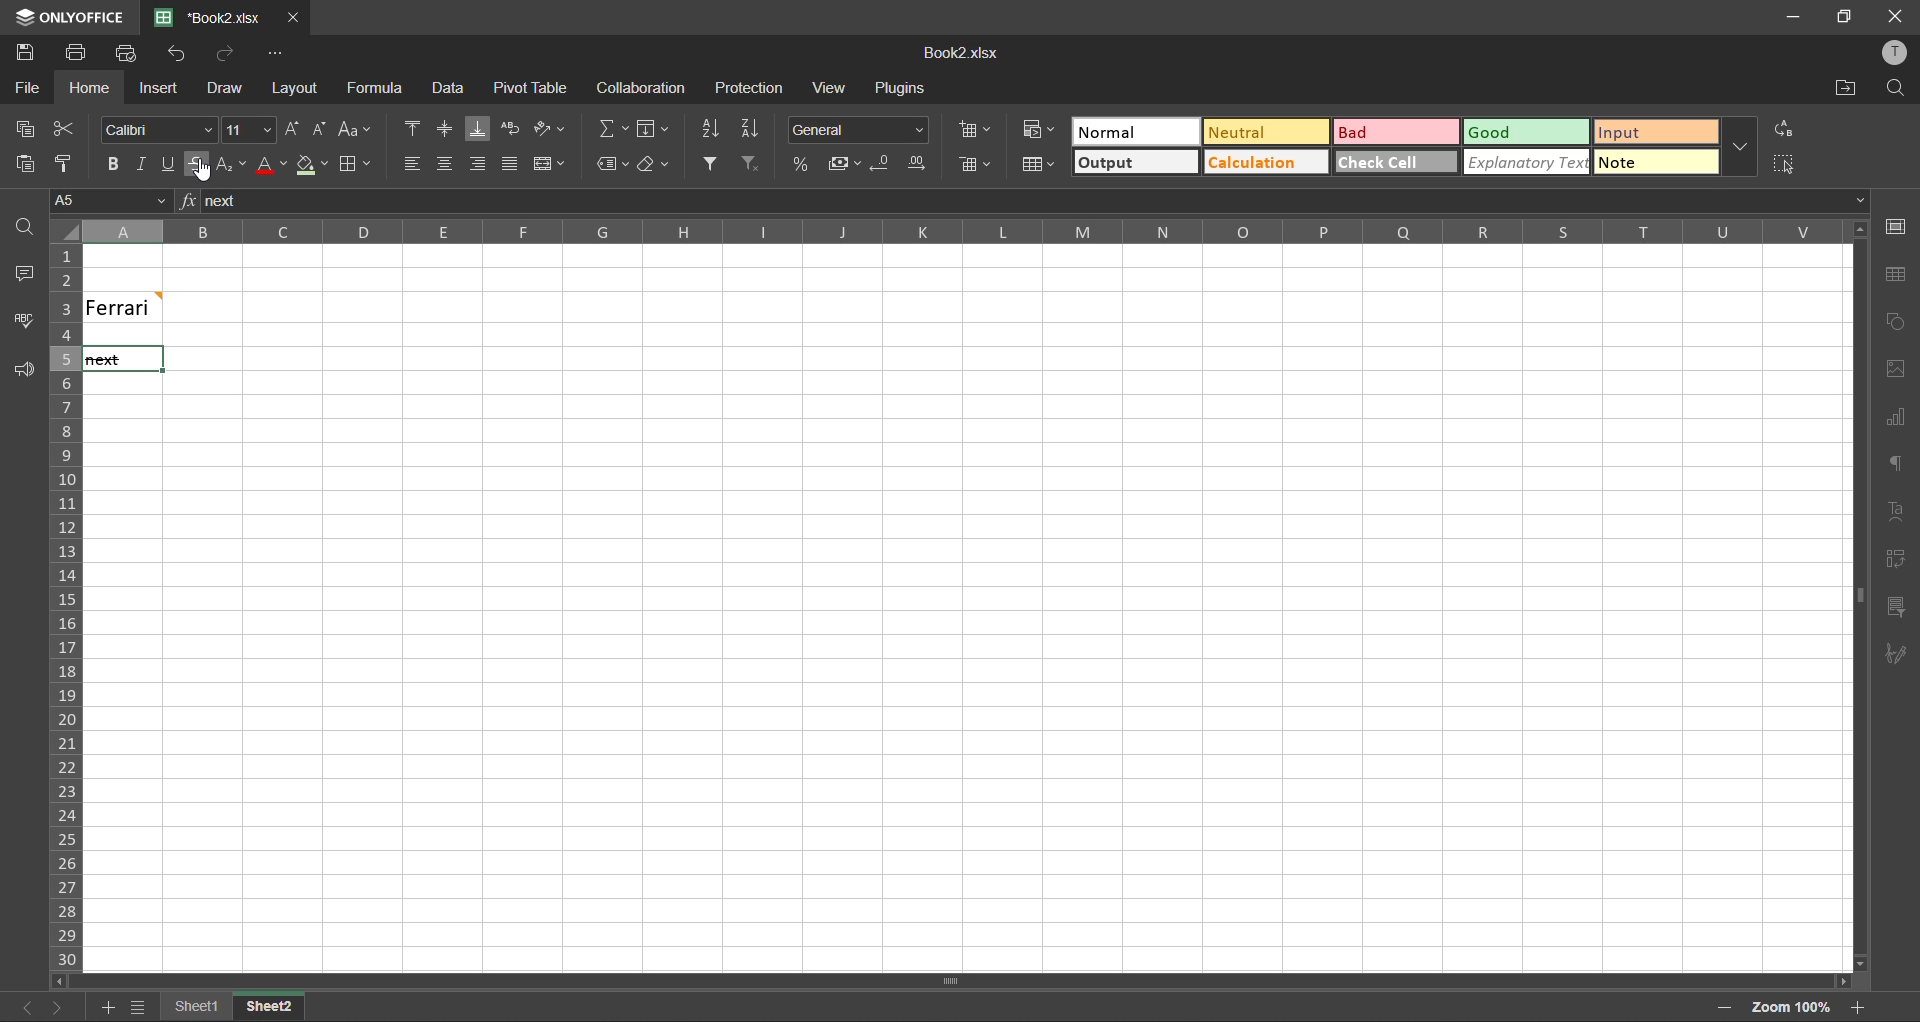  What do you see at coordinates (446, 129) in the screenshot?
I see `align middle` at bounding box center [446, 129].